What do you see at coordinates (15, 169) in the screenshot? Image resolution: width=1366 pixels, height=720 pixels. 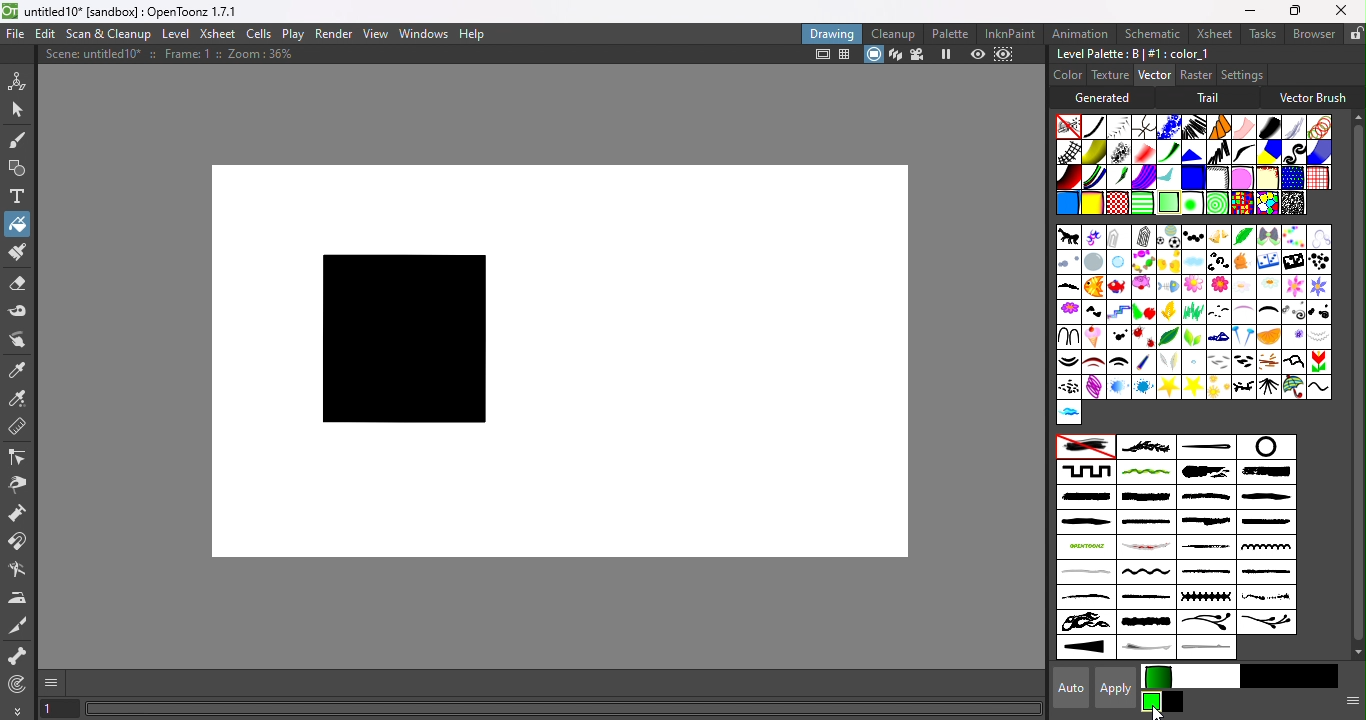 I see `Geometric tool` at bounding box center [15, 169].